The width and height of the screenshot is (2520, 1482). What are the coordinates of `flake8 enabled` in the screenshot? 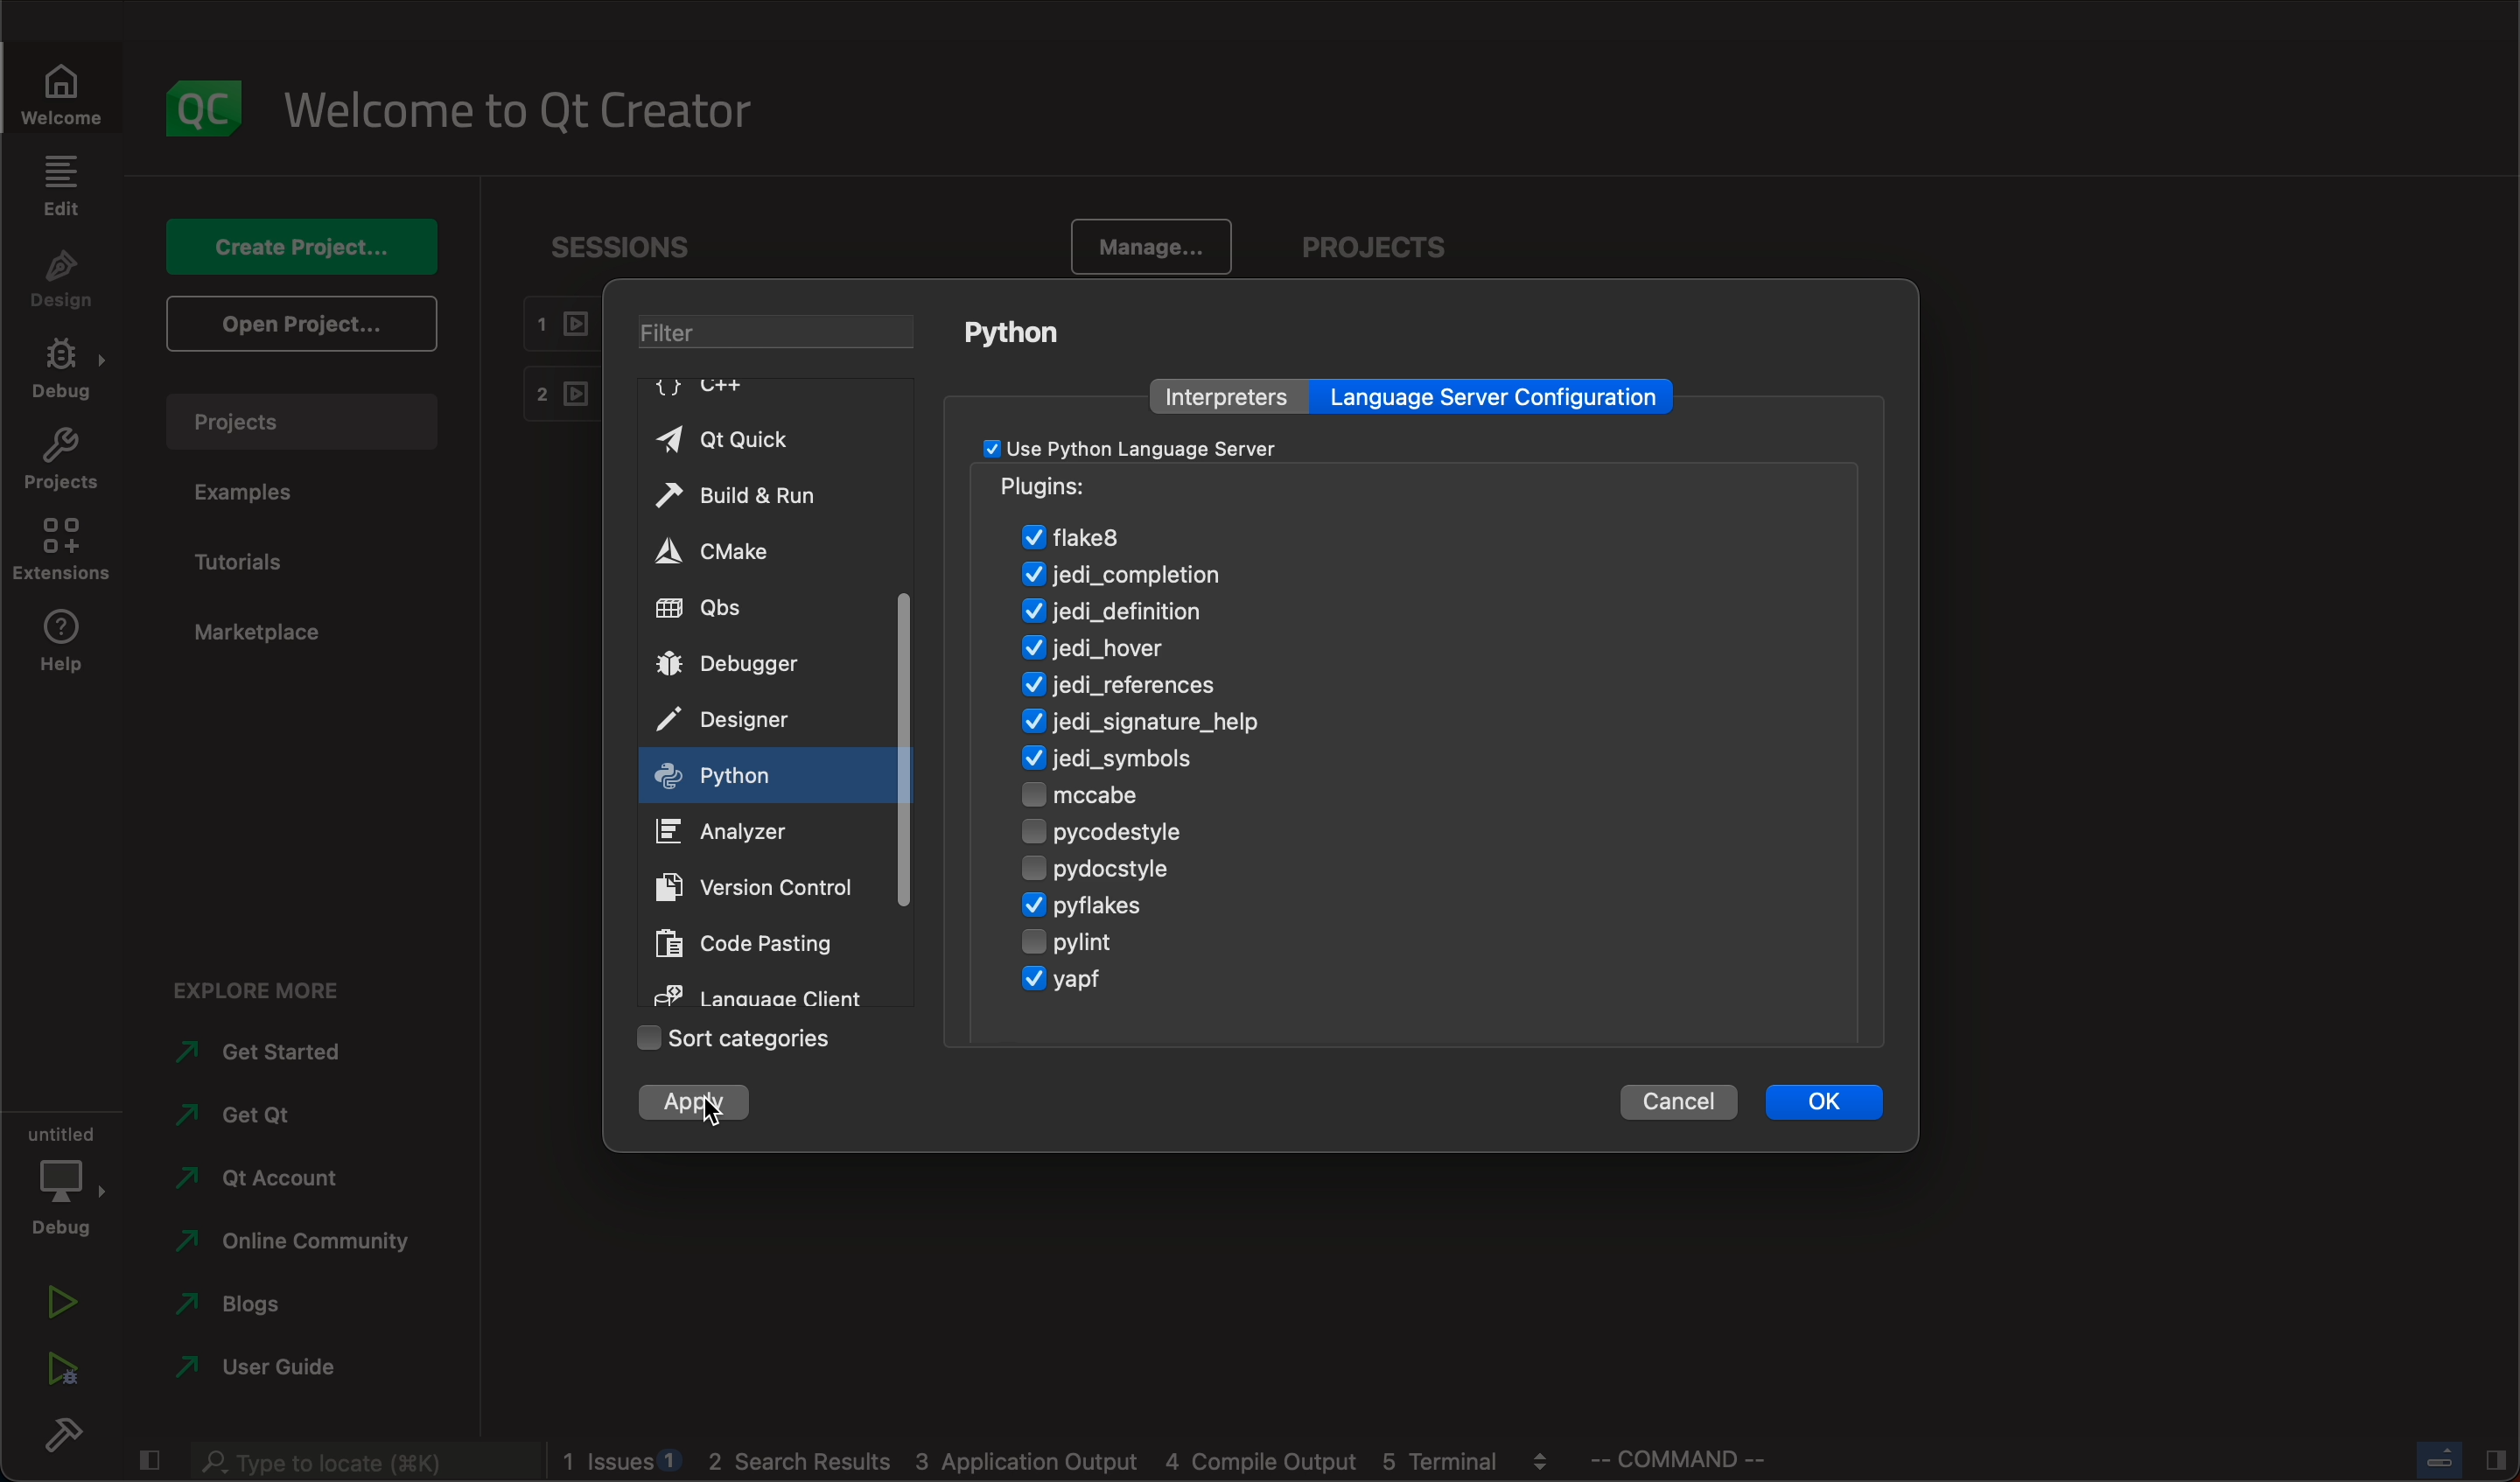 It's located at (1086, 538).